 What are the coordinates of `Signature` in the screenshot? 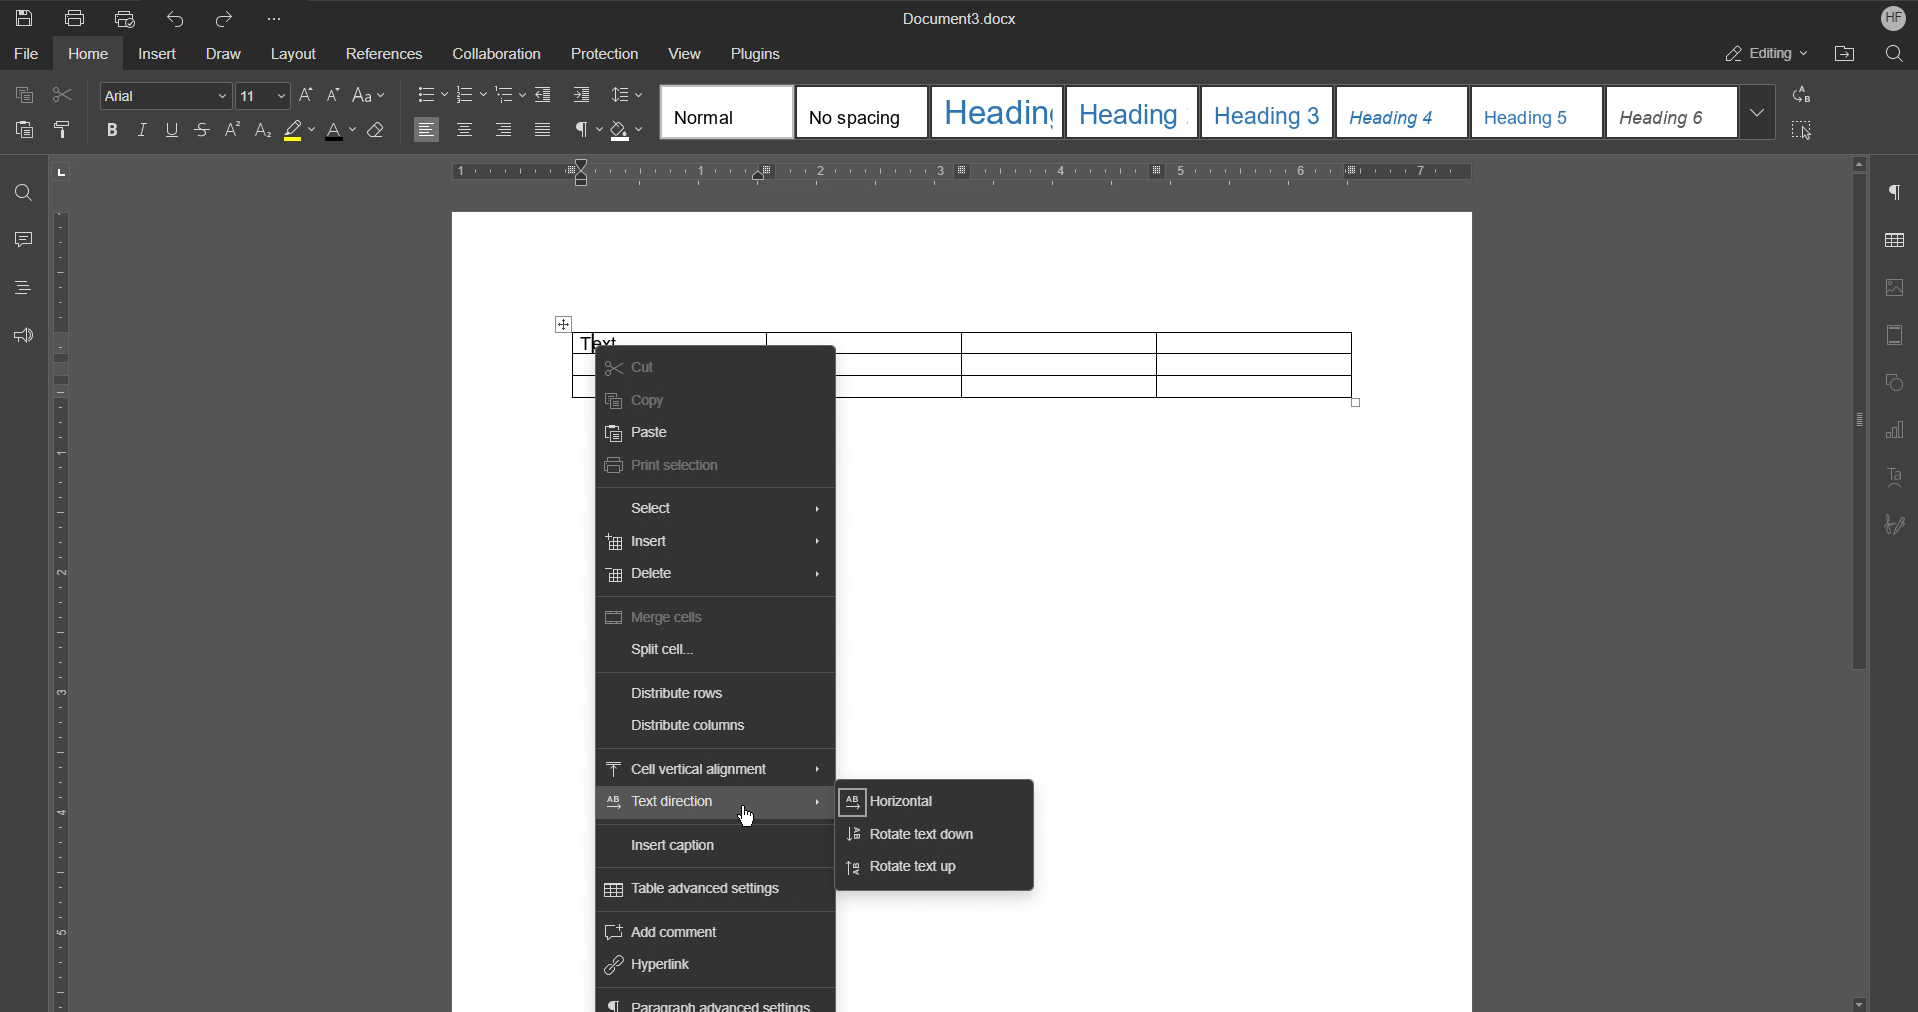 It's located at (1896, 520).